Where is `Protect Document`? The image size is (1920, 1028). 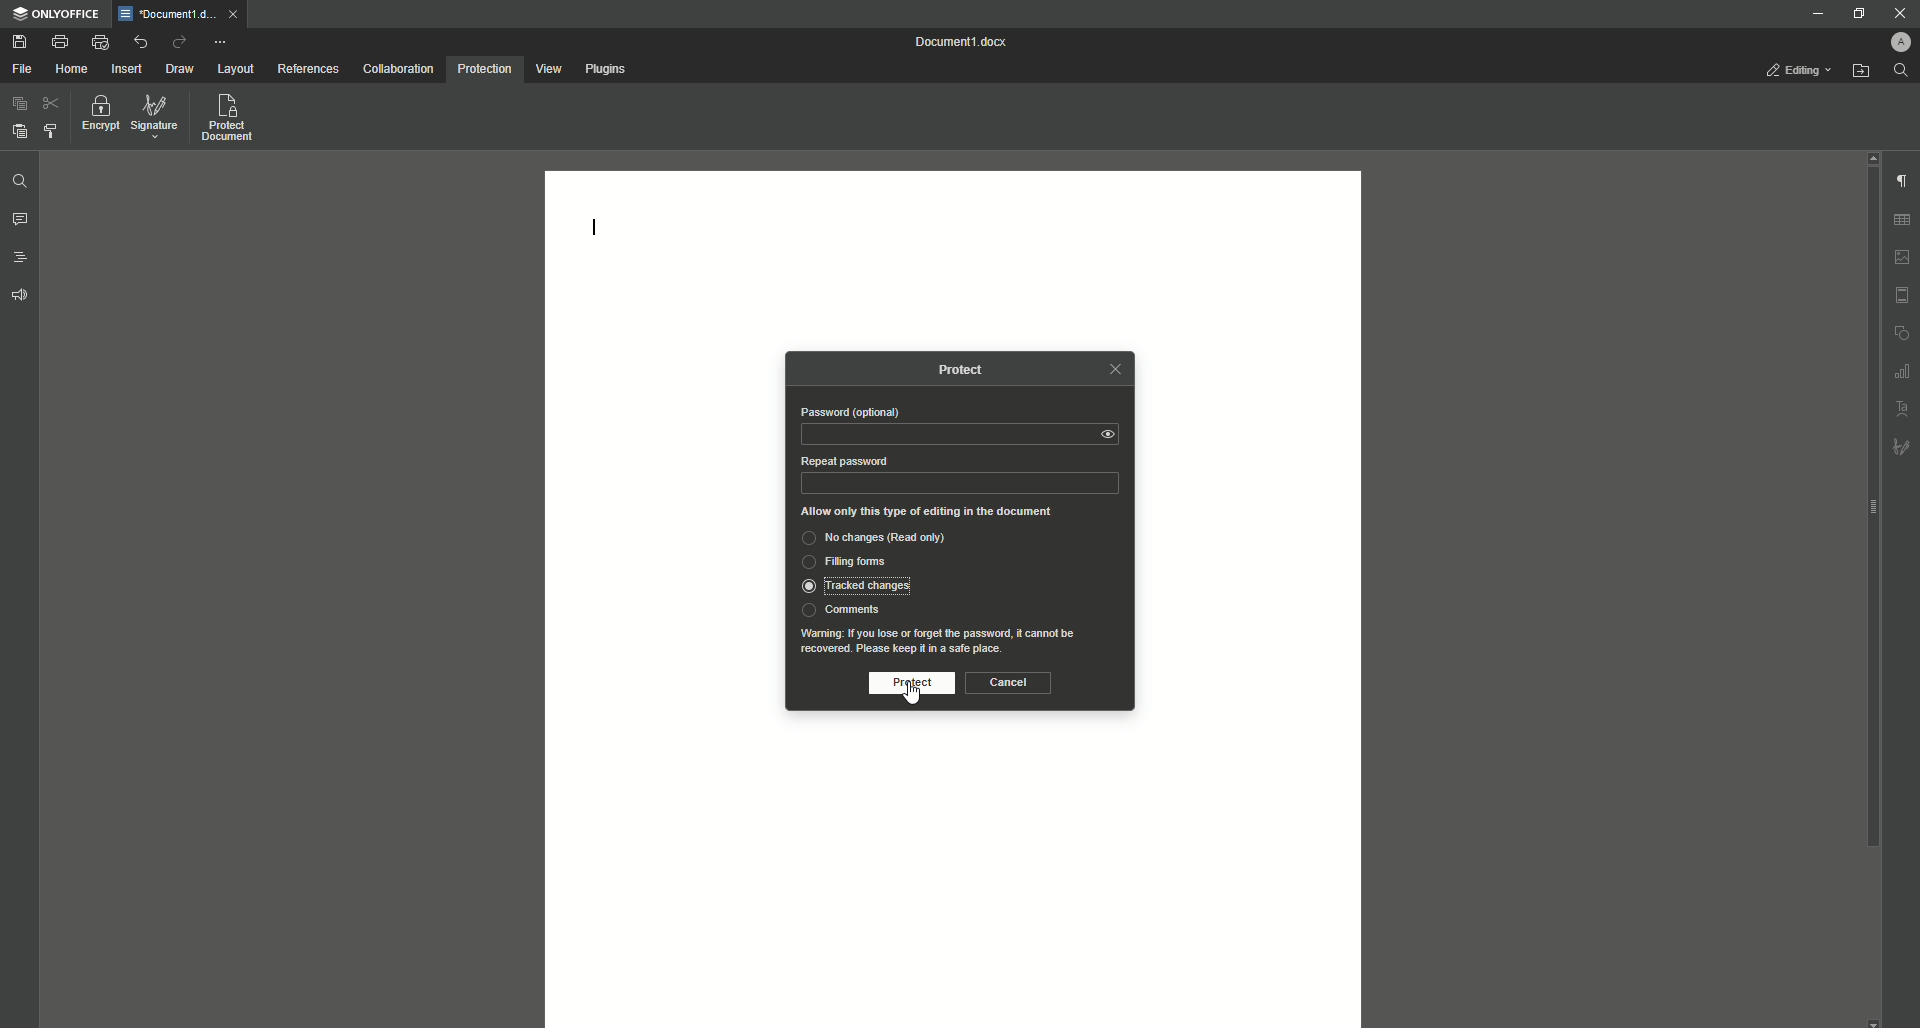
Protect Document is located at coordinates (233, 117).